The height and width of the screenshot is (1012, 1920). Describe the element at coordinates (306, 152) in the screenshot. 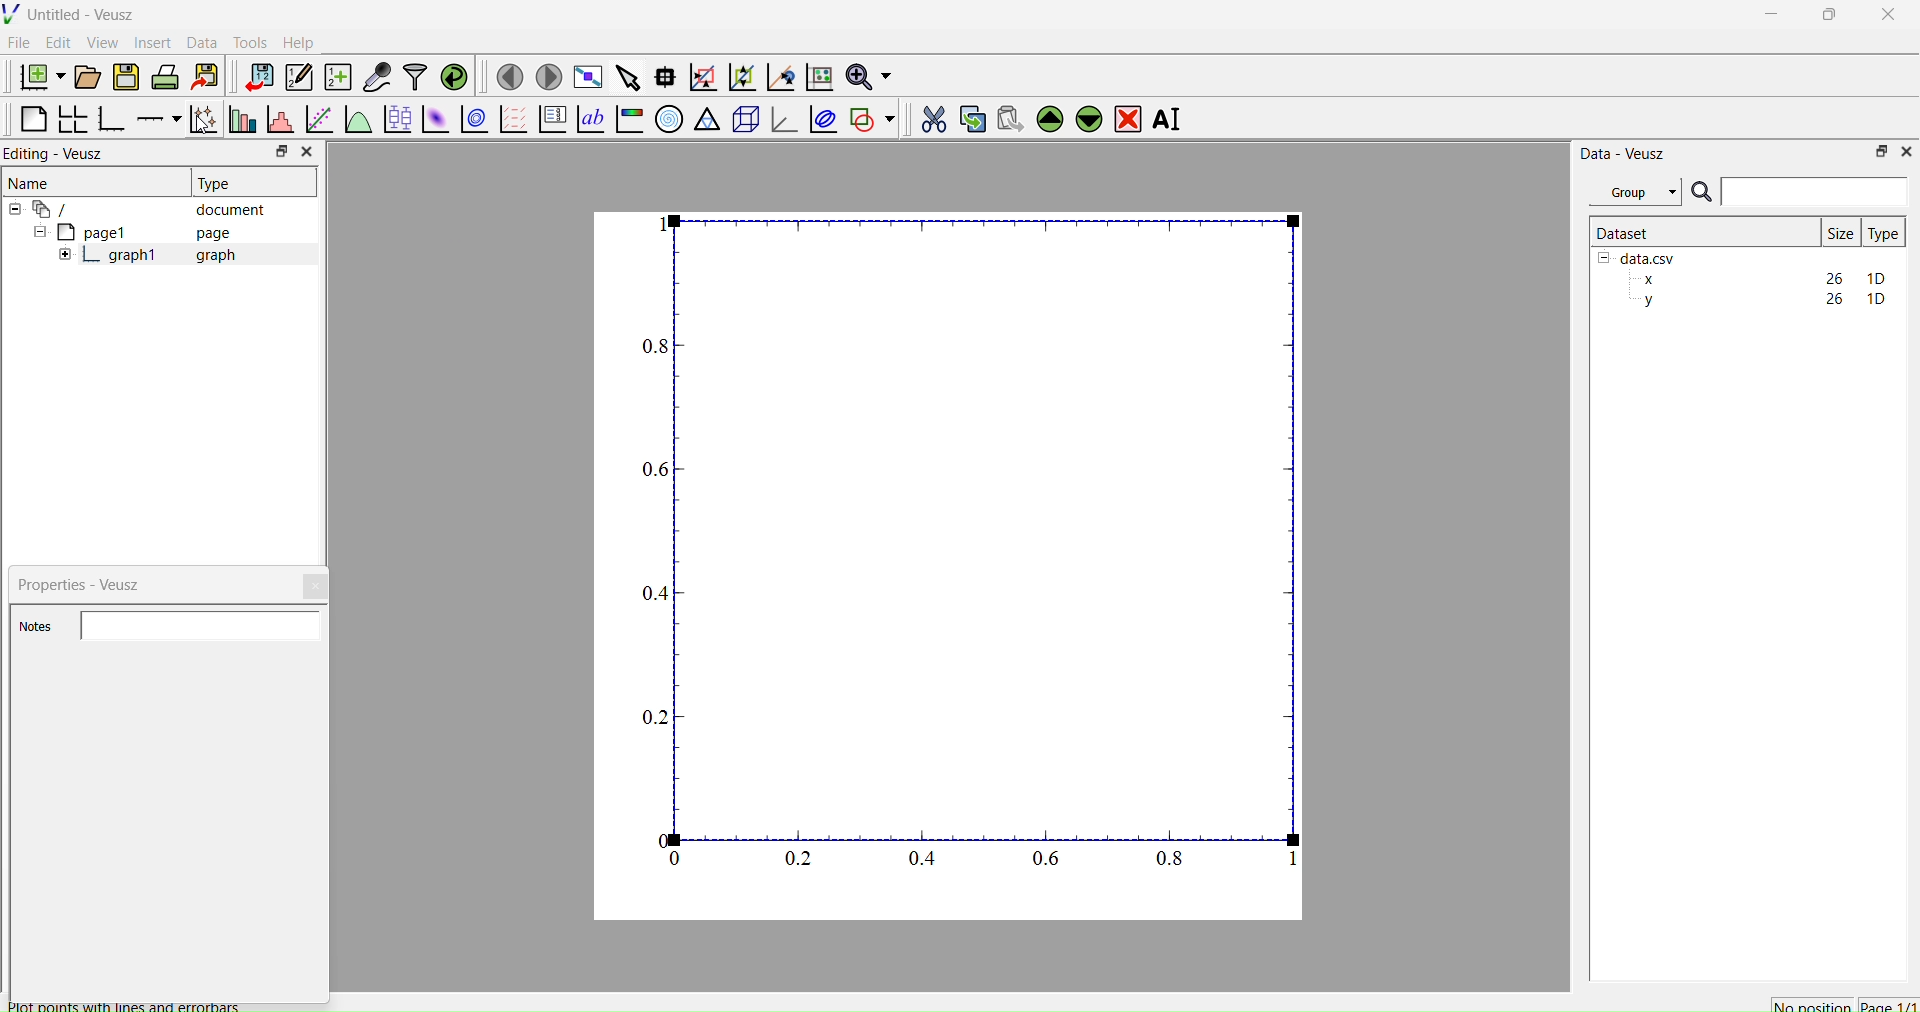

I see `Close` at that location.